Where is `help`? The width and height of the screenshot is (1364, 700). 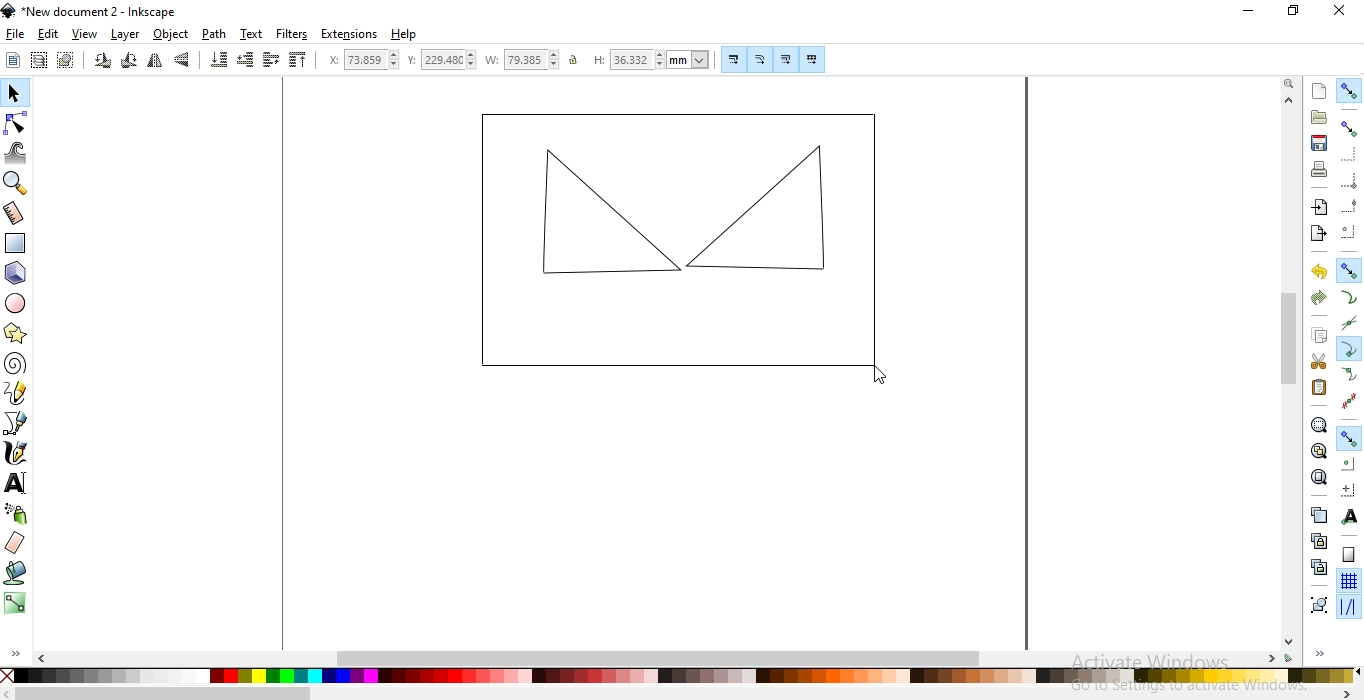 help is located at coordinates (407, 35).